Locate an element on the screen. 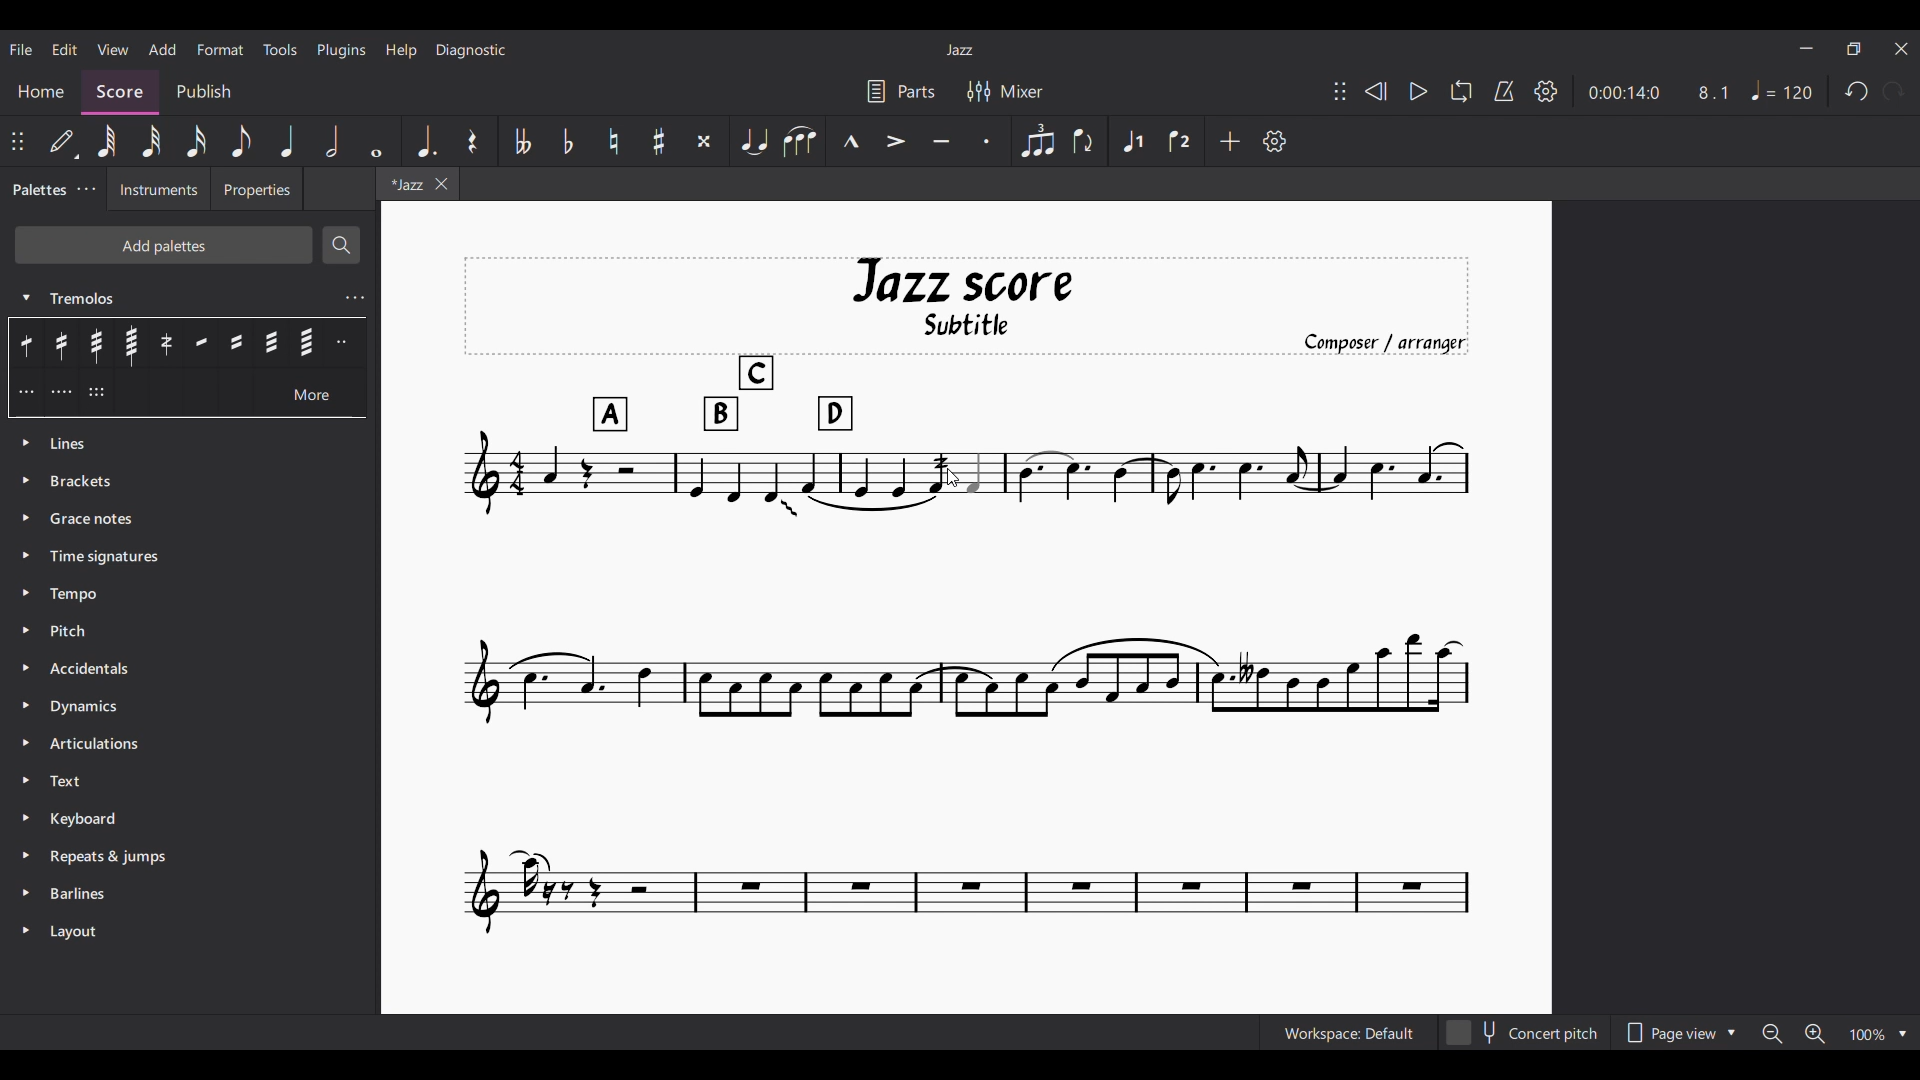  Text is located at coordinates (187, 780).